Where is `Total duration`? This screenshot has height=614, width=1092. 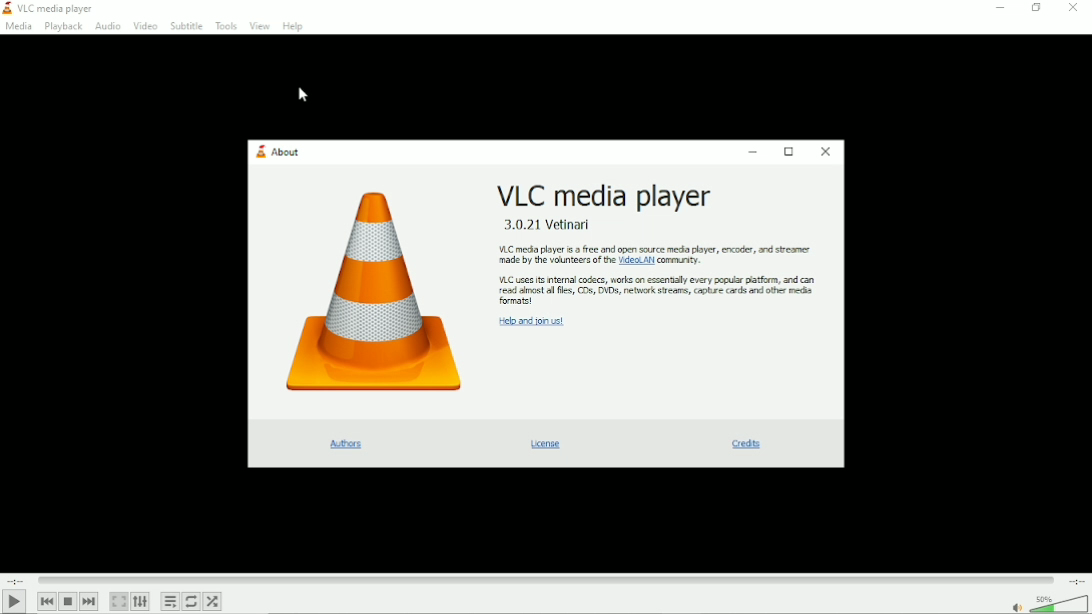 Total duration is located at coordinates (1077, 580).